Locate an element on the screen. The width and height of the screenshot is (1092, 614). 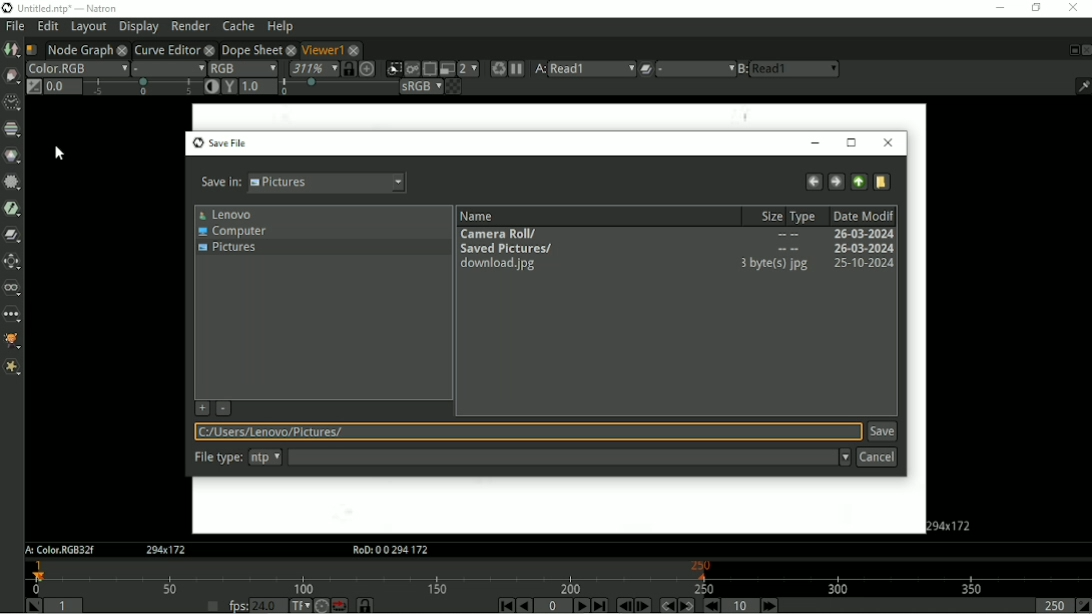
Script name is located at coordinates (32, 50).